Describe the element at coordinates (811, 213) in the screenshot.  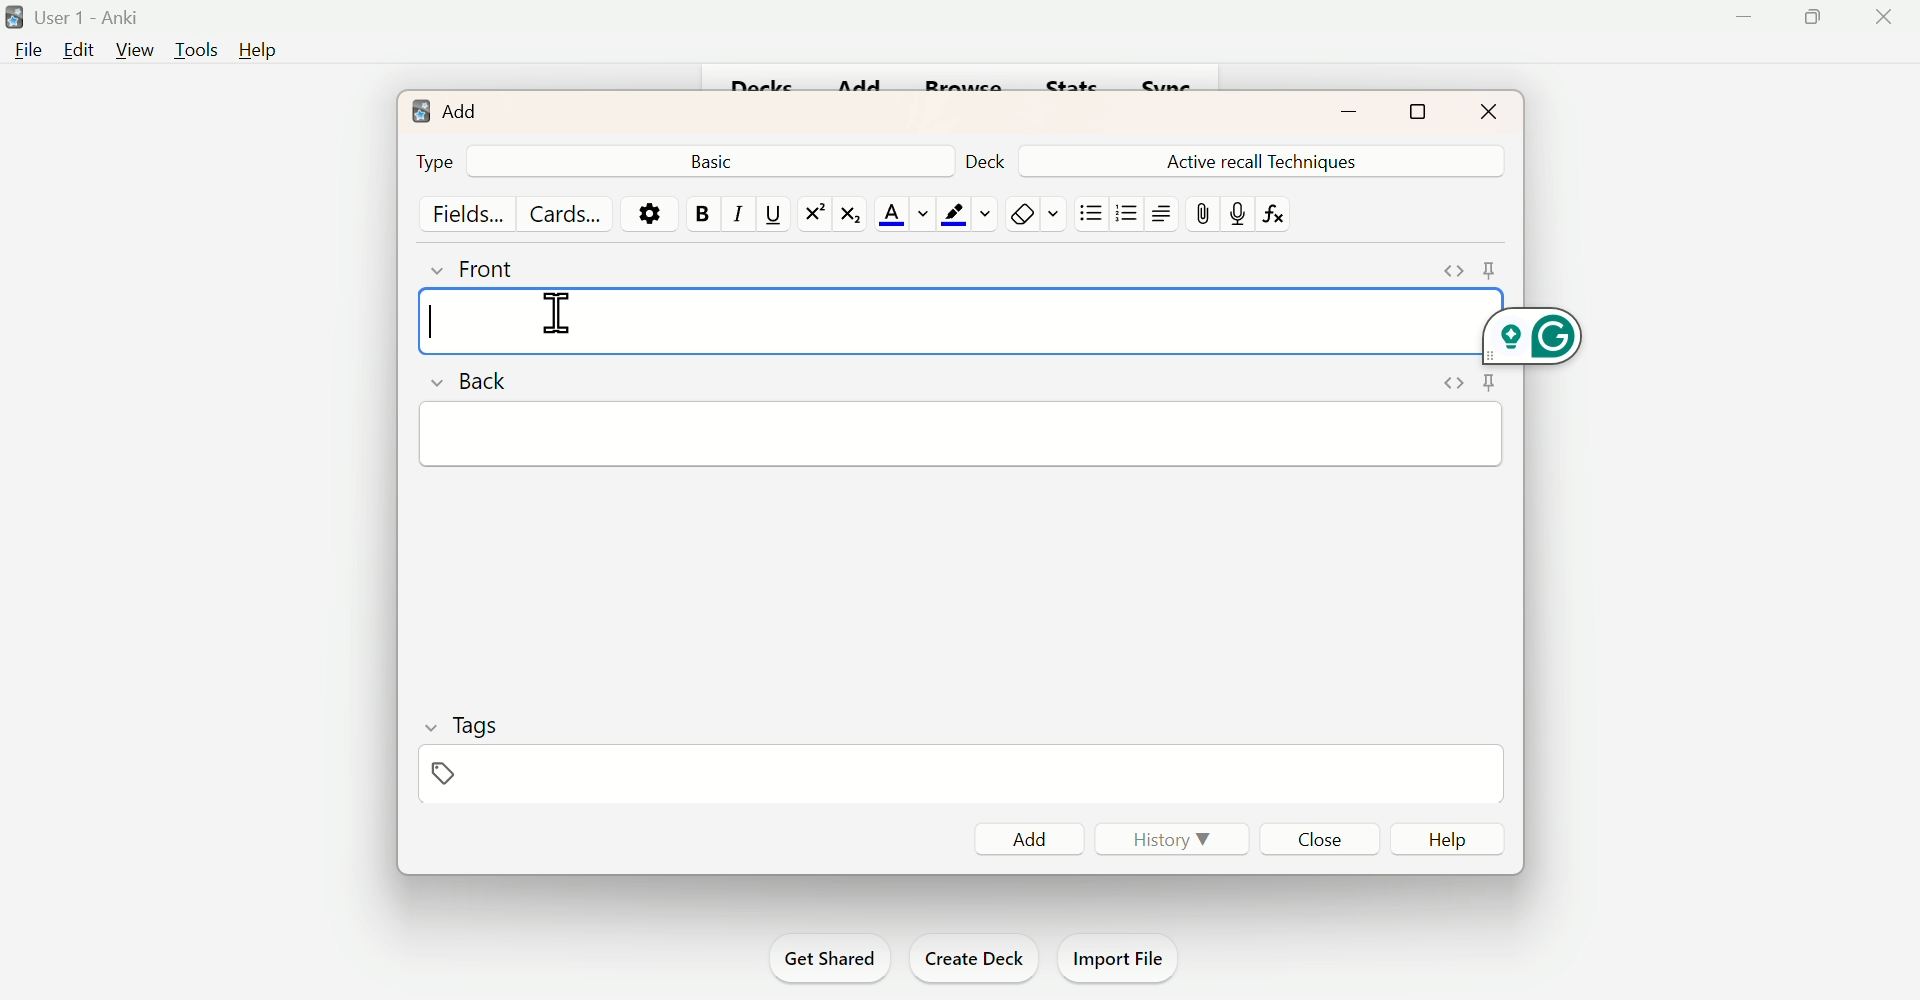
I see `Superscript` at that location.